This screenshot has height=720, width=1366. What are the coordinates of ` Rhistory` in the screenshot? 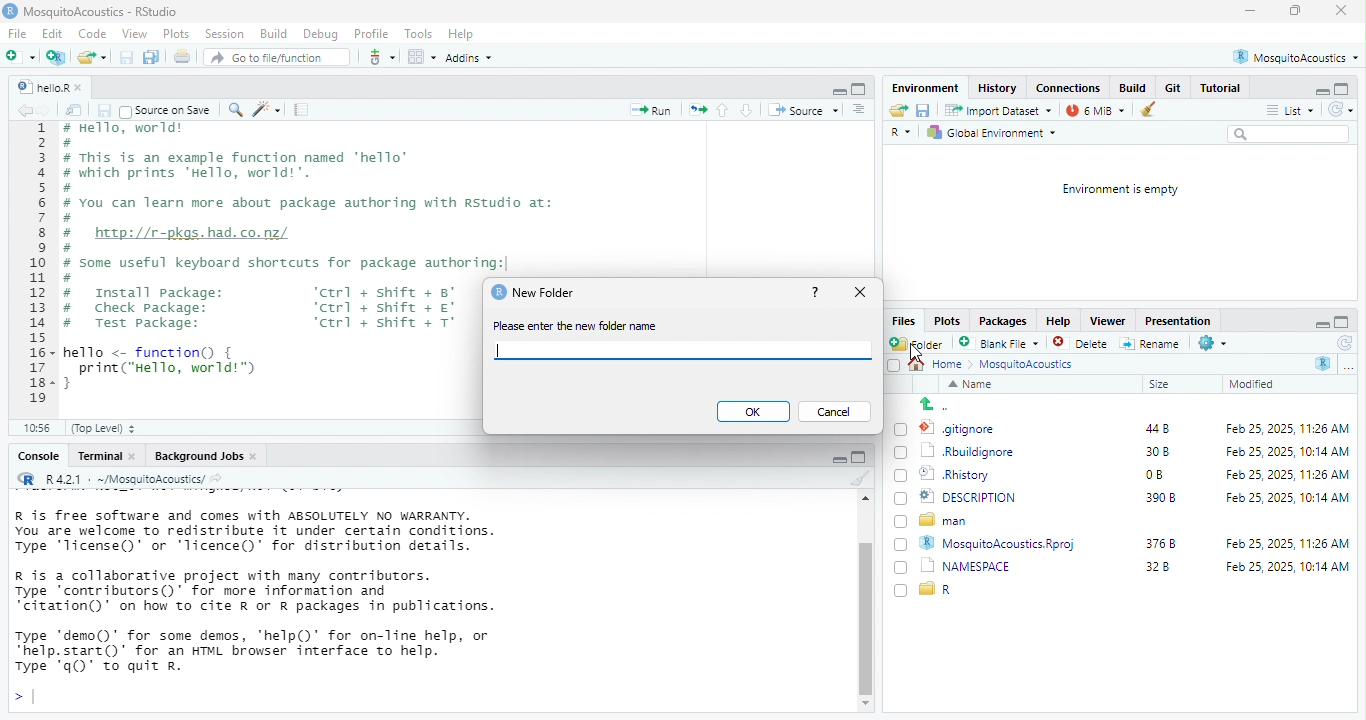 It's located at (955, 474).